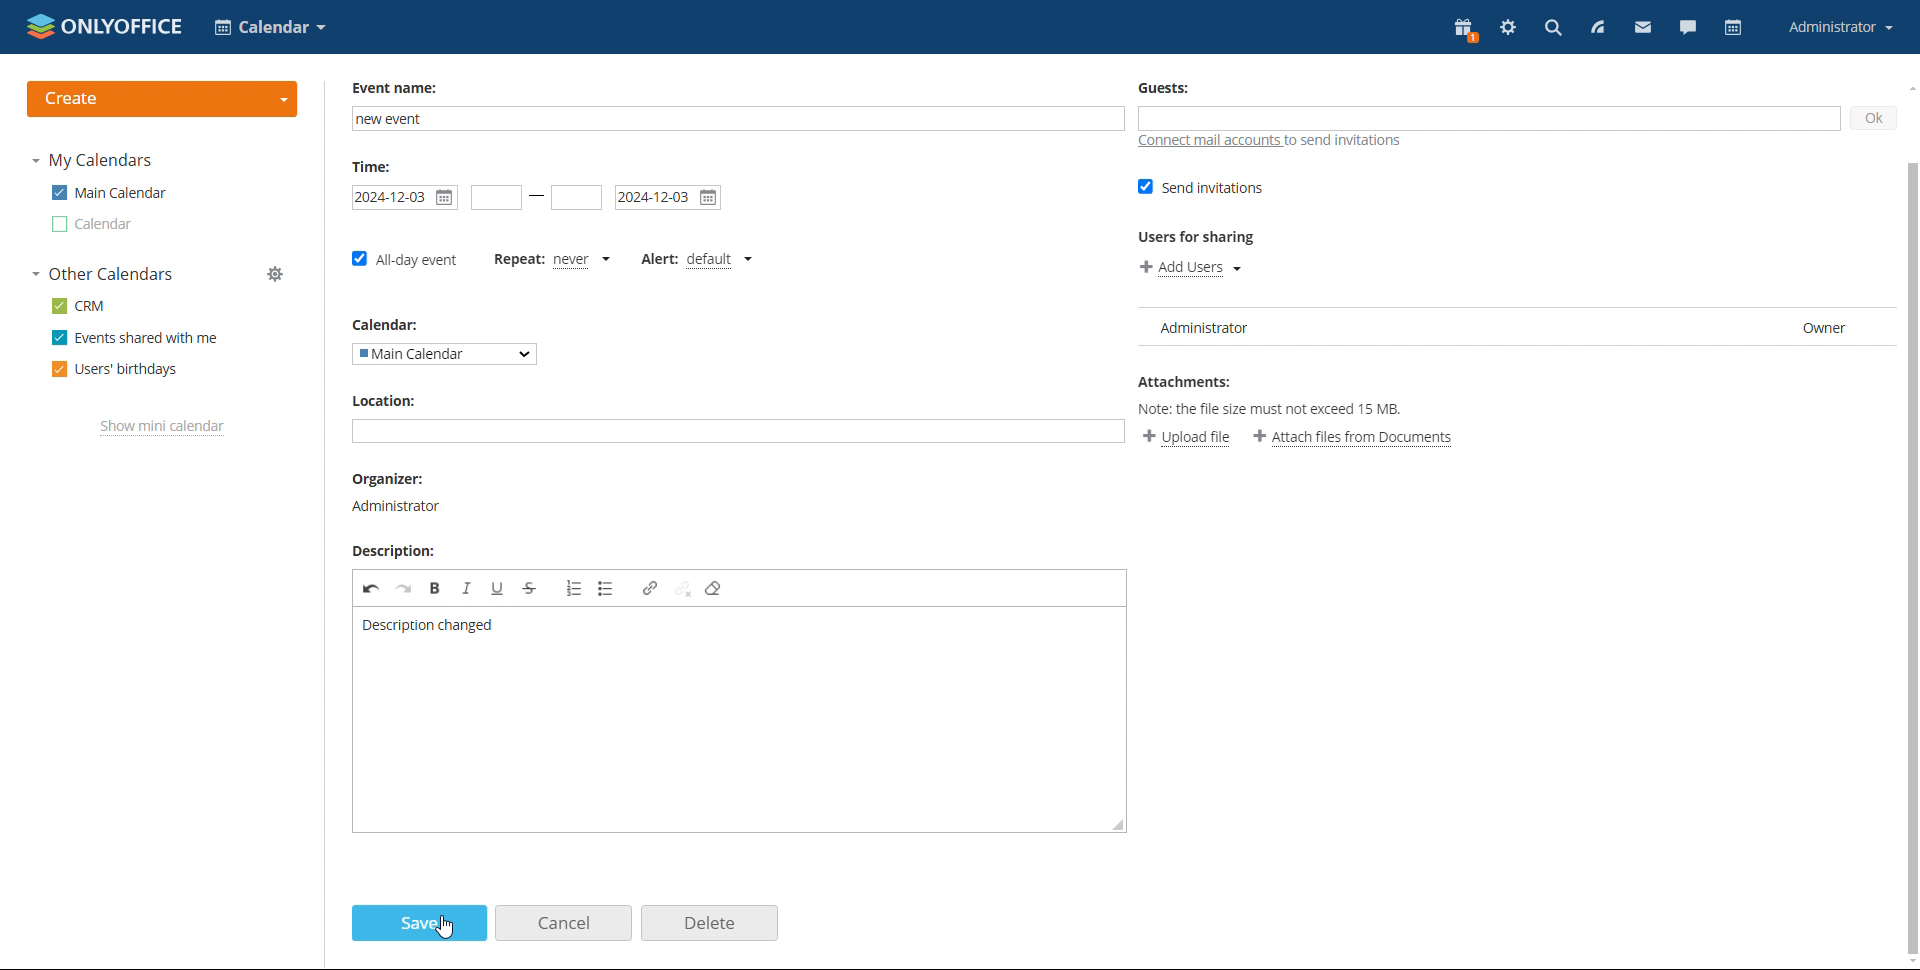 The height and width of the screenshot is (970, 1920). What do you see at coordinates (1736, 28) in the screenshot?
I see `calendar` at bounding box center [1736, 28].